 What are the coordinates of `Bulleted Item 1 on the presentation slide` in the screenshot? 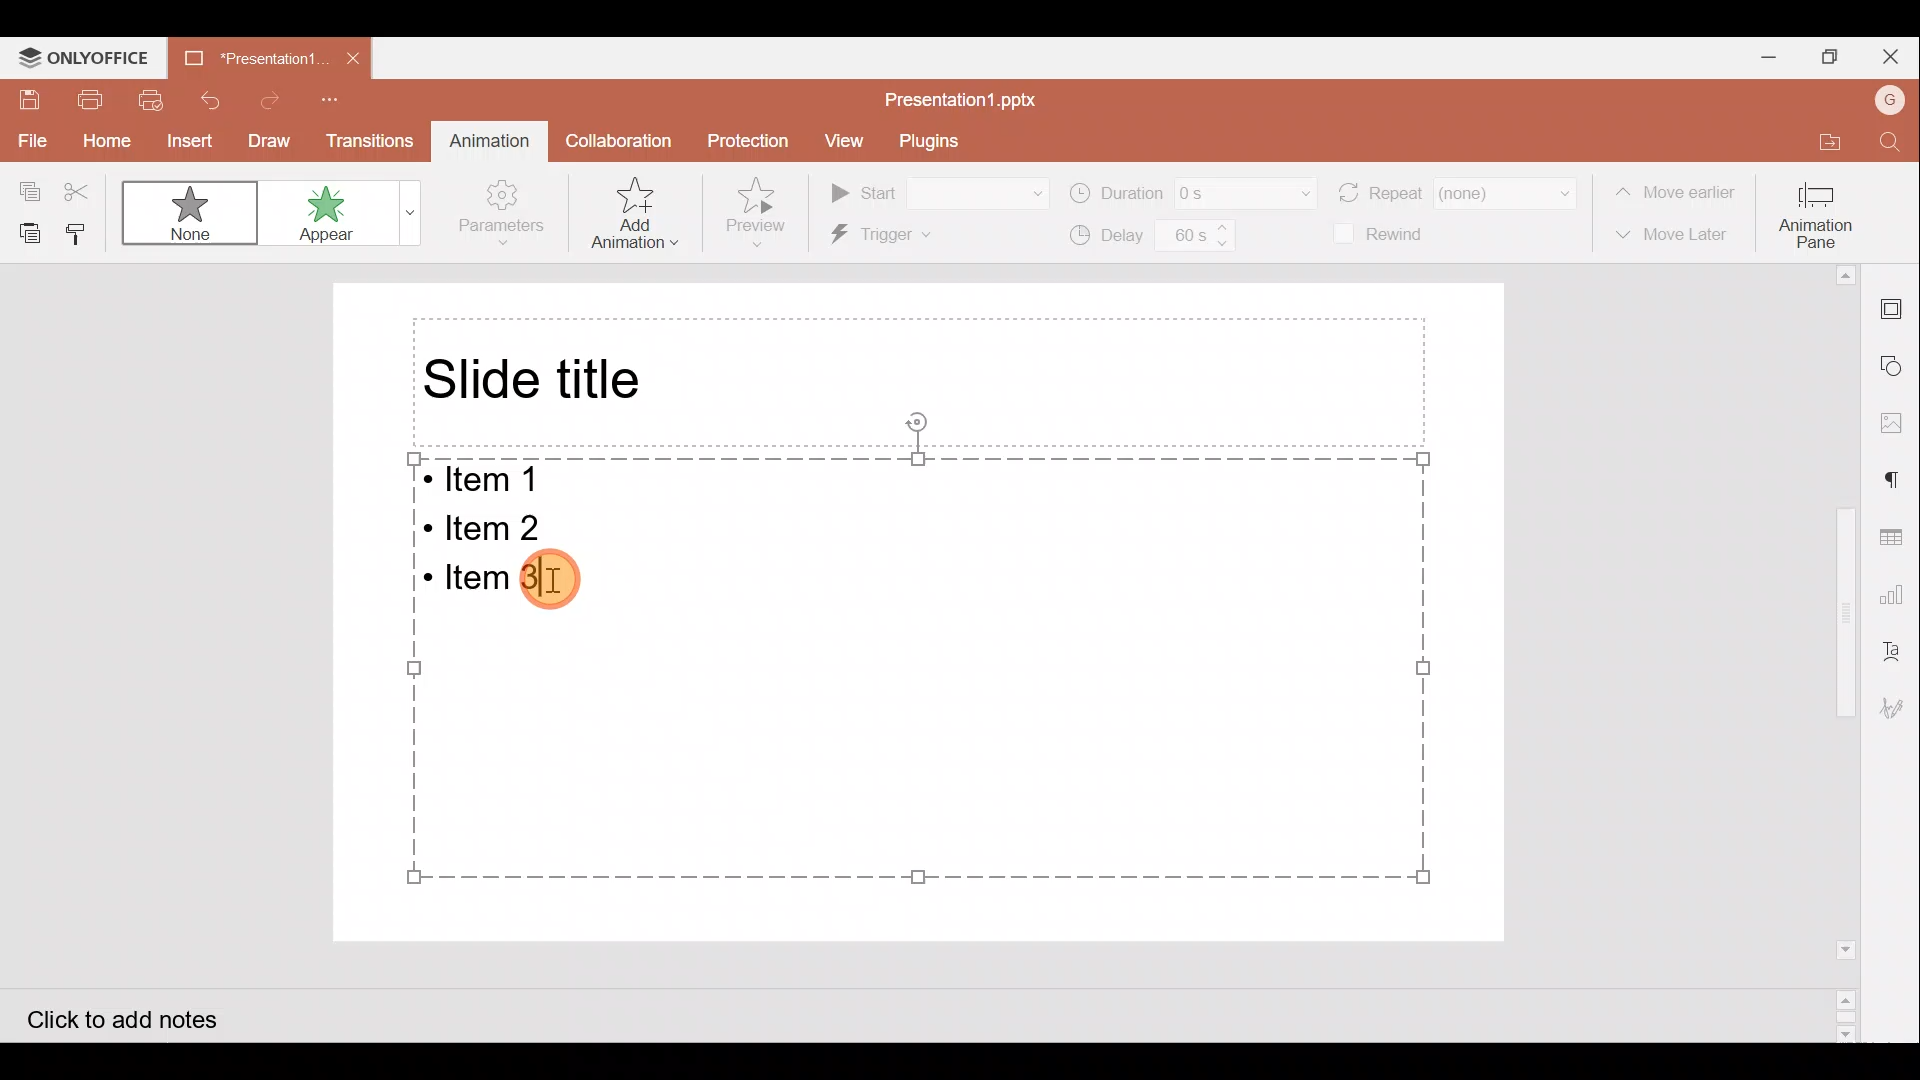 It's located at (490, 481).